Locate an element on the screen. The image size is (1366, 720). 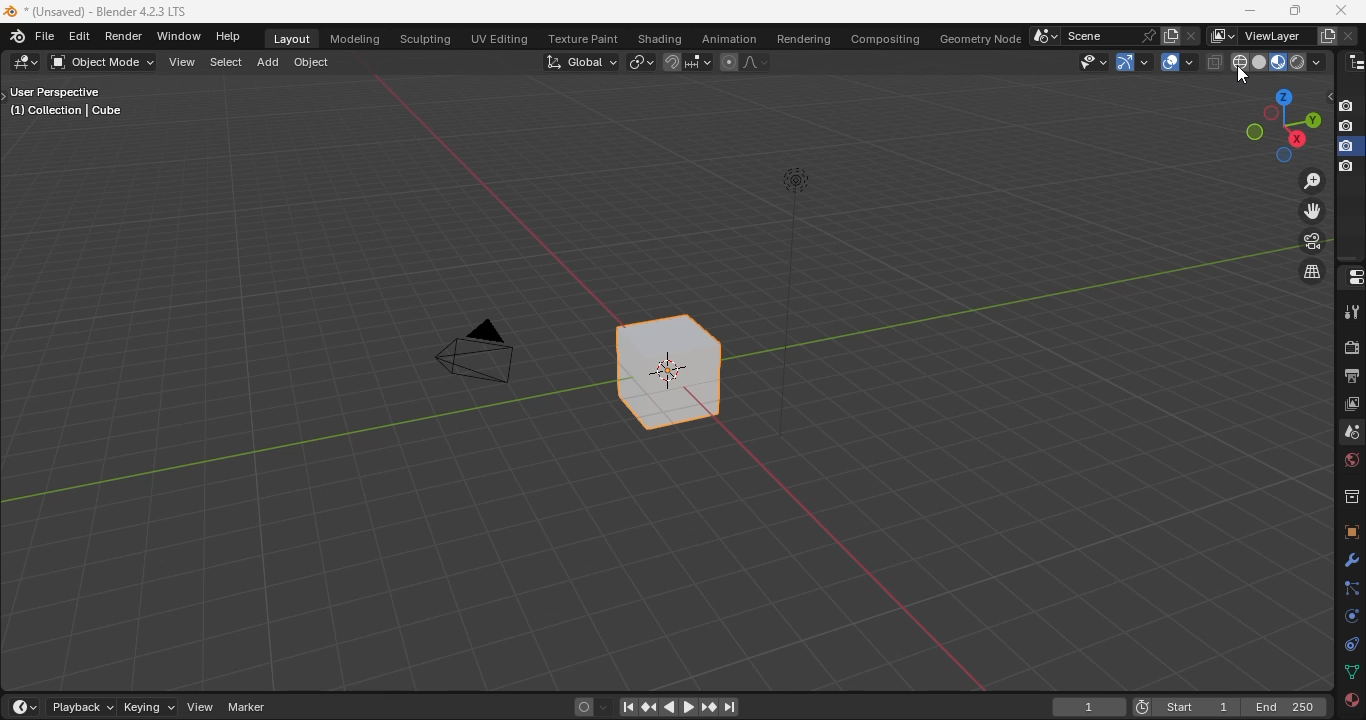
current frame is located at coordinates (1089, 709).